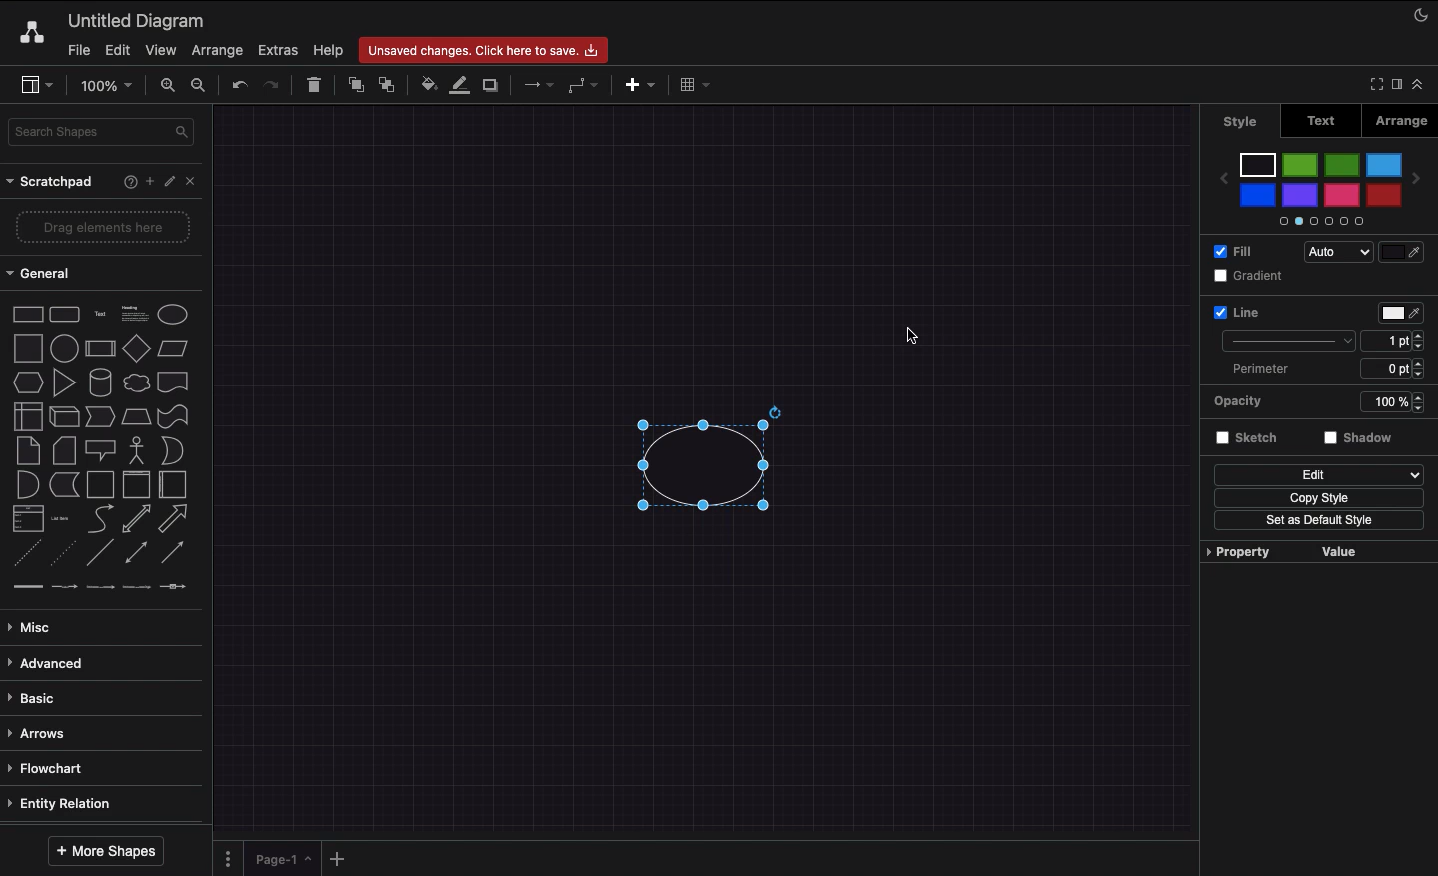 The width and height of the screenshot is (1438, 876). Describe the element at coordinates (109, 86) in the screenshot. I see `100%` at that location.